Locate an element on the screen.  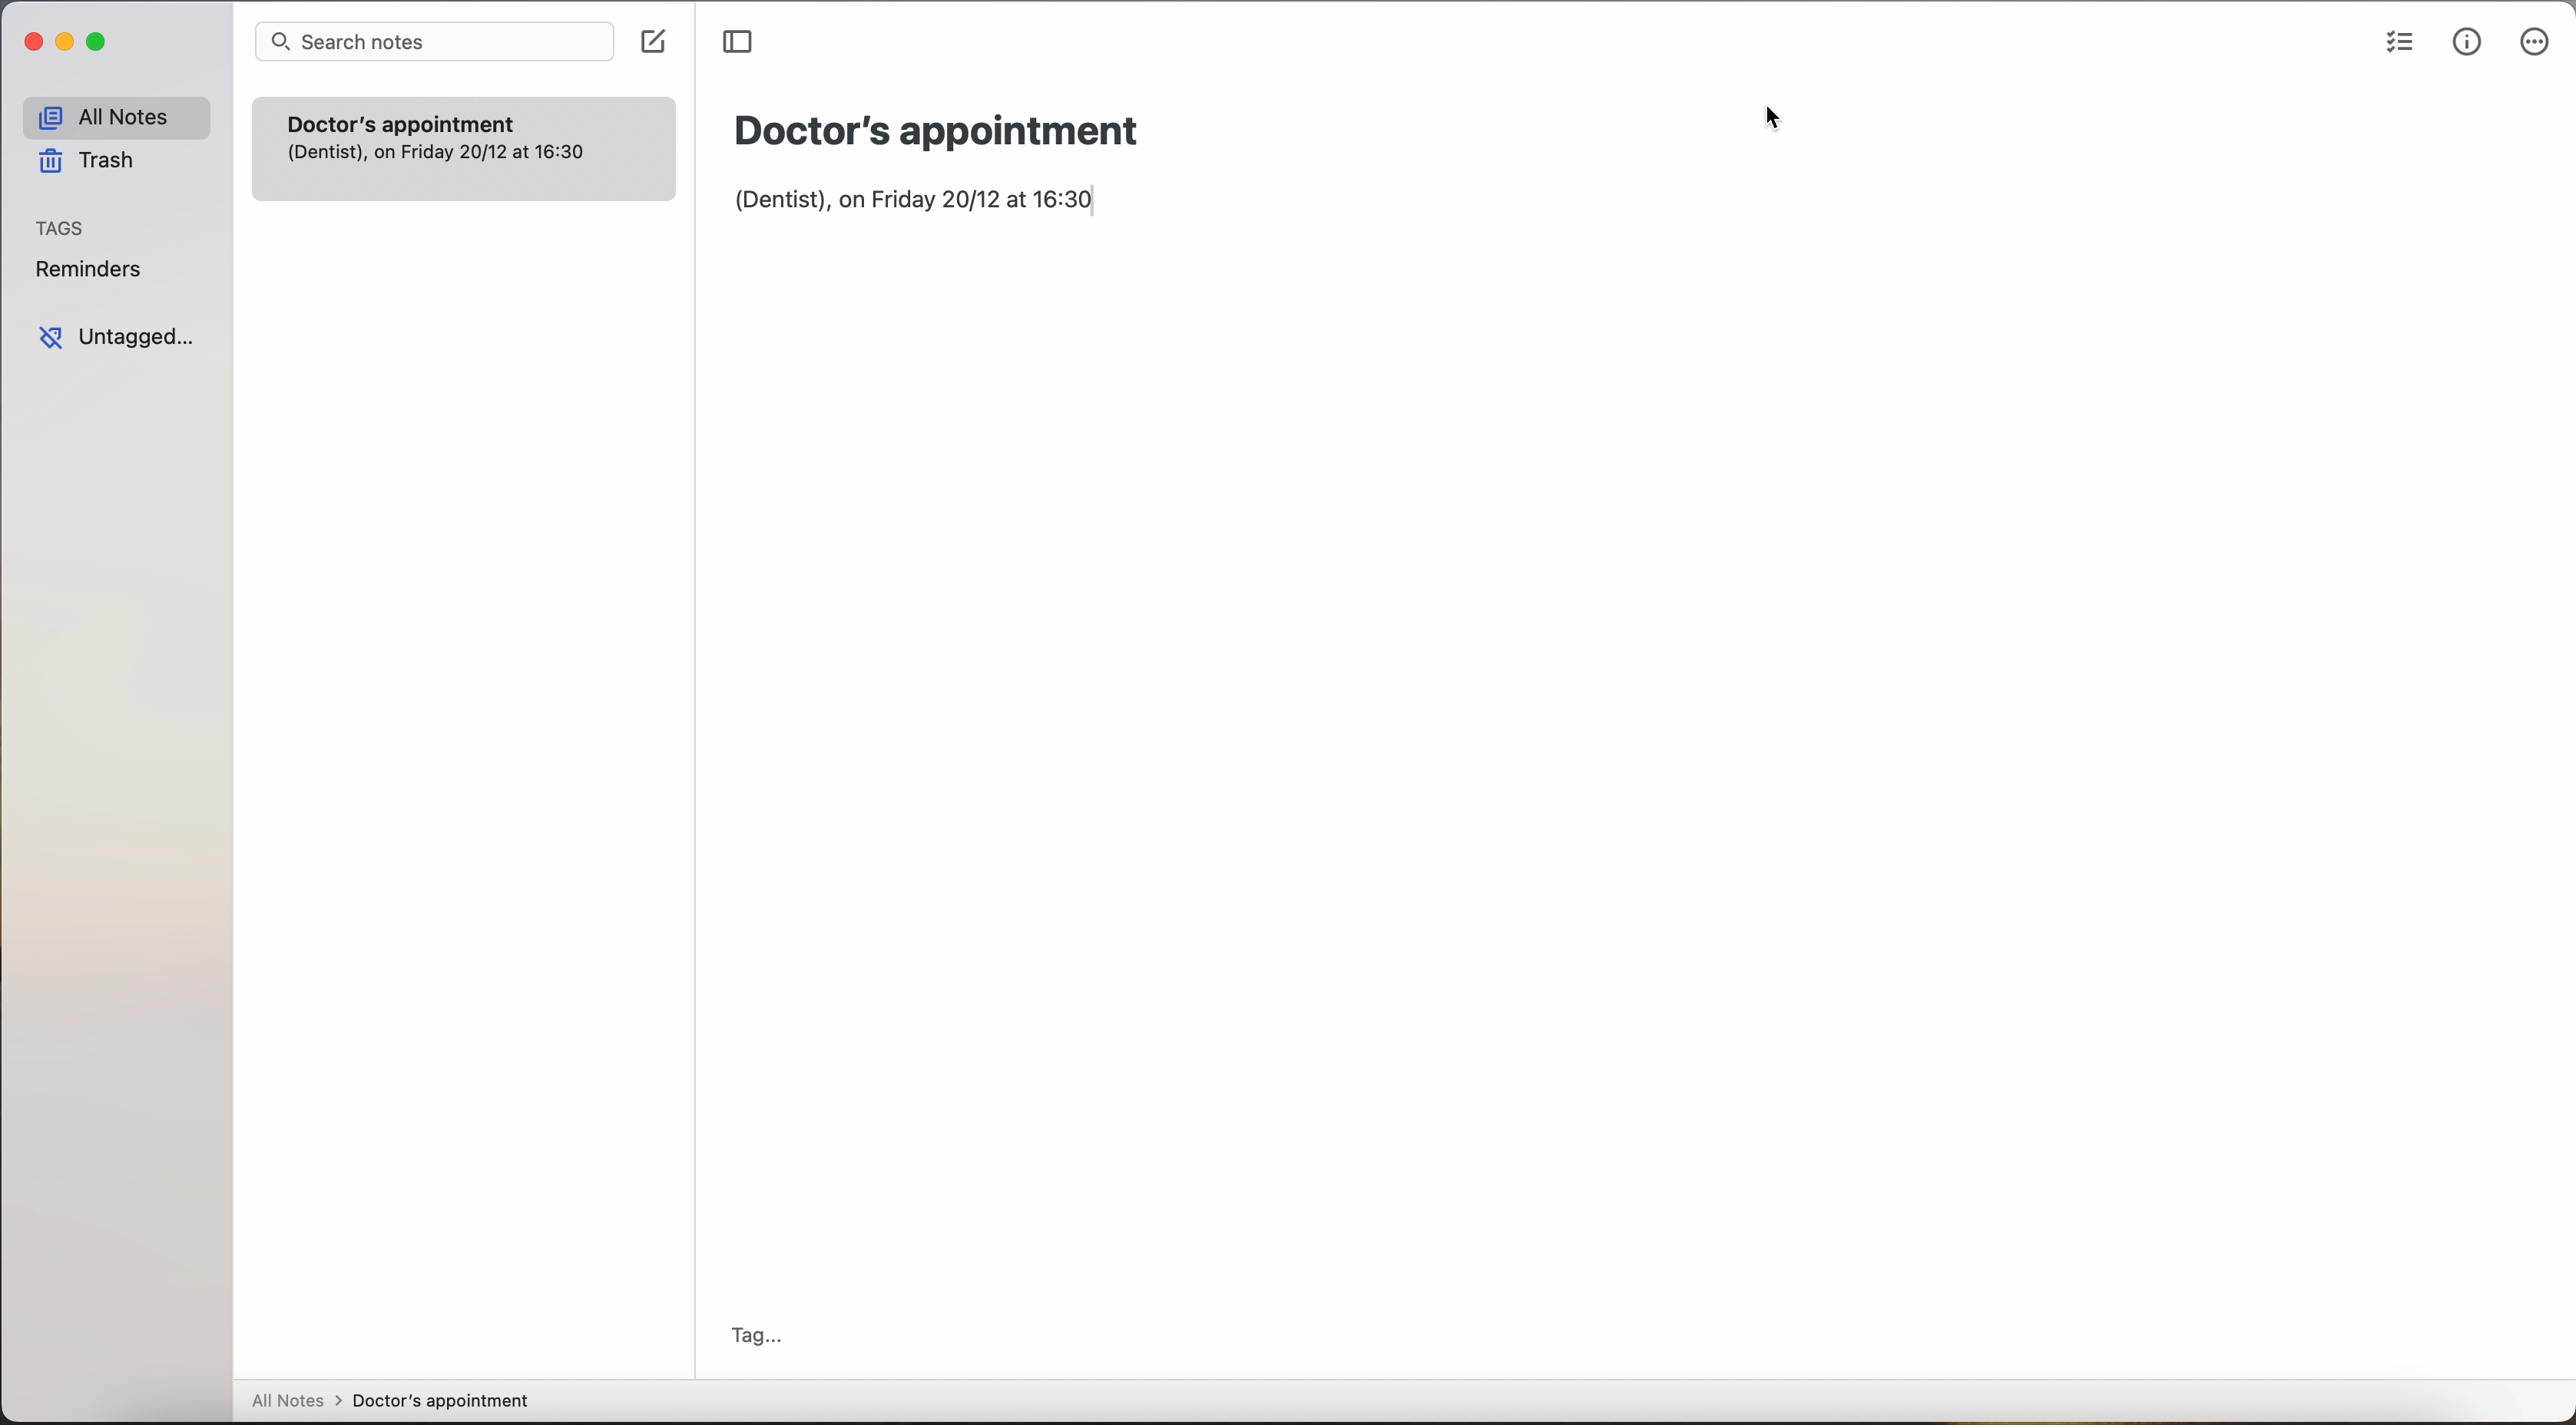
Search notes is located at coordinates (431, 41).